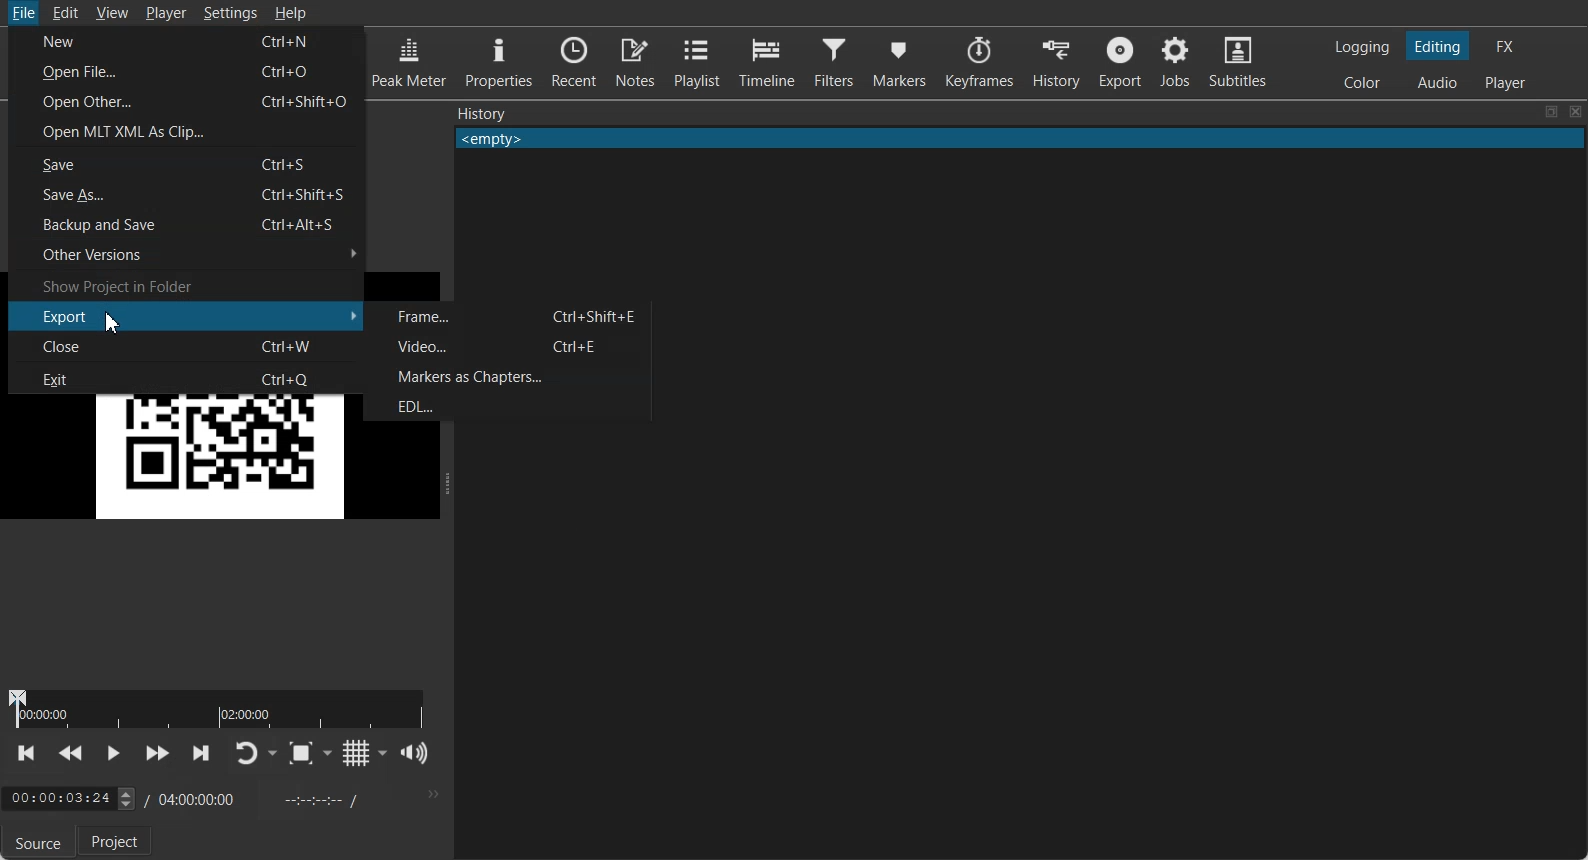  I want to click on Project, so click(118, 842).